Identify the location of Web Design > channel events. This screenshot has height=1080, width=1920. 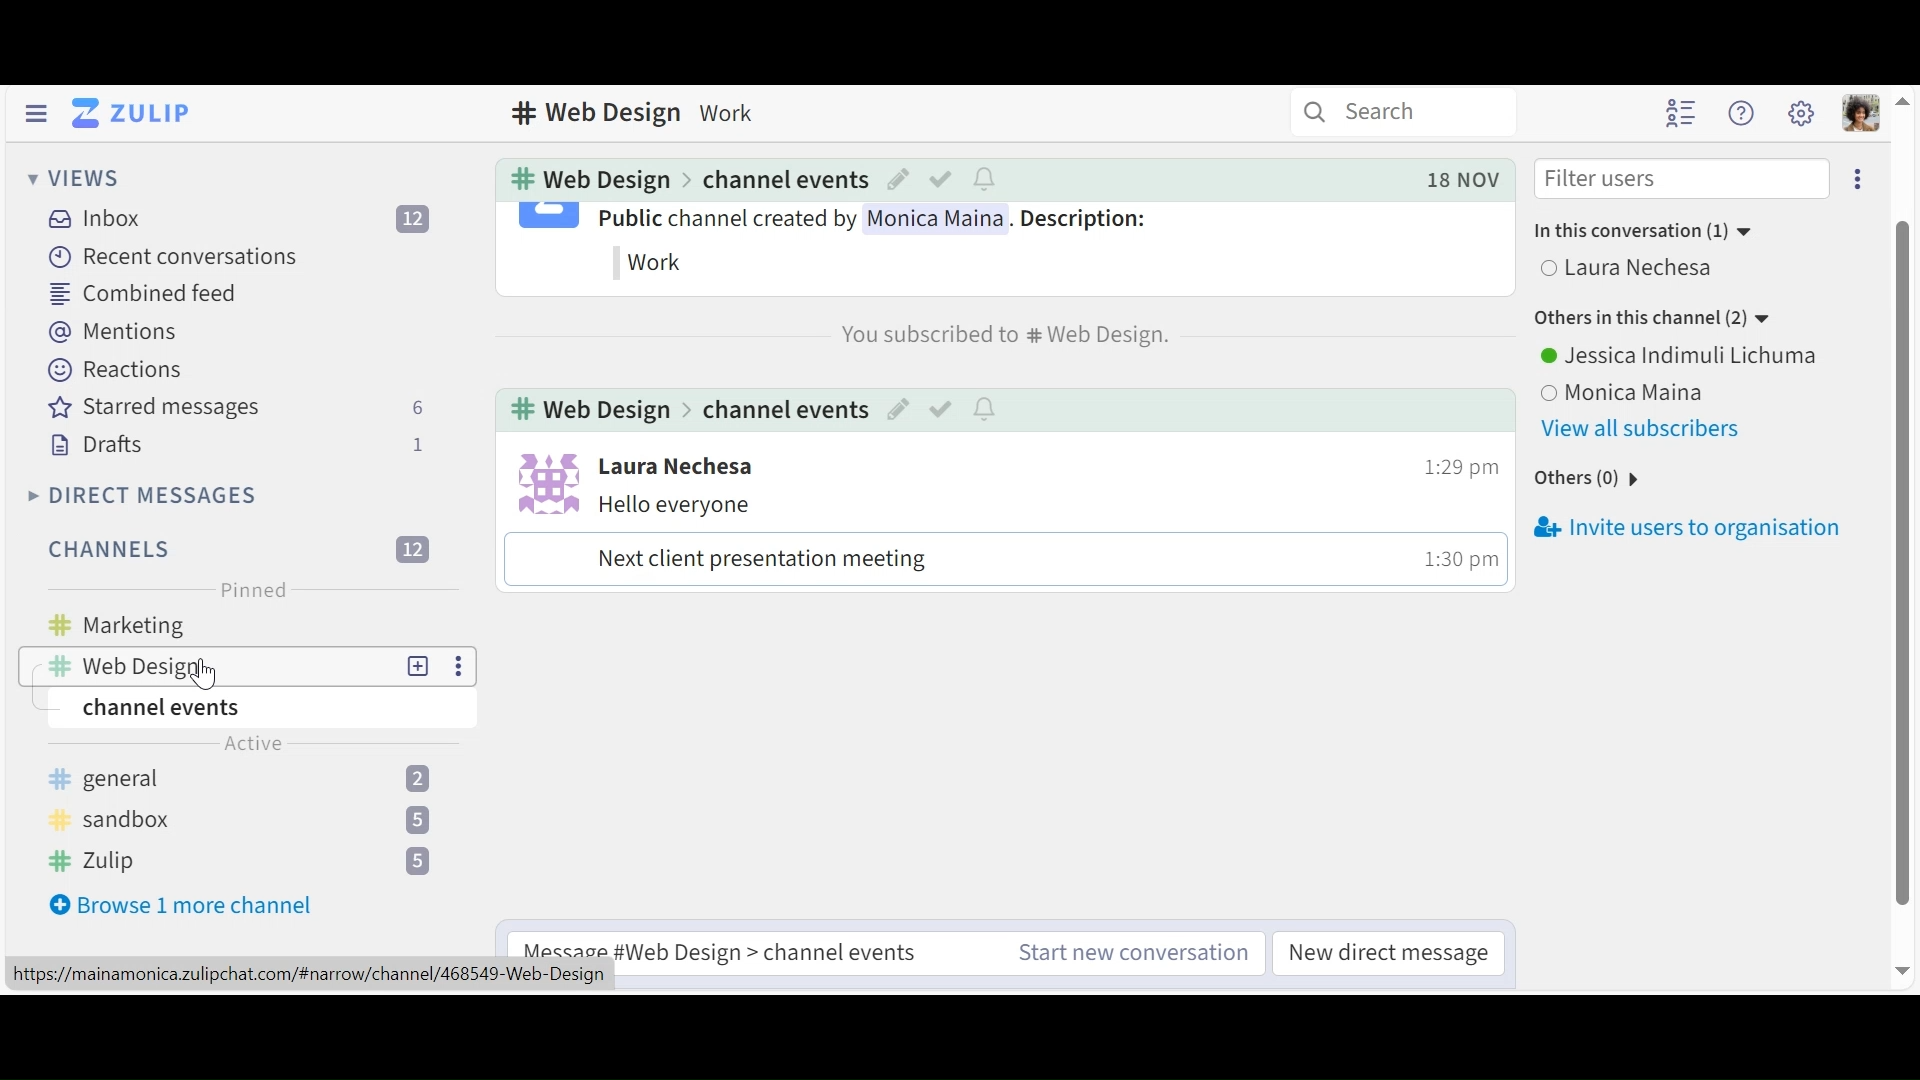
(777, 954).